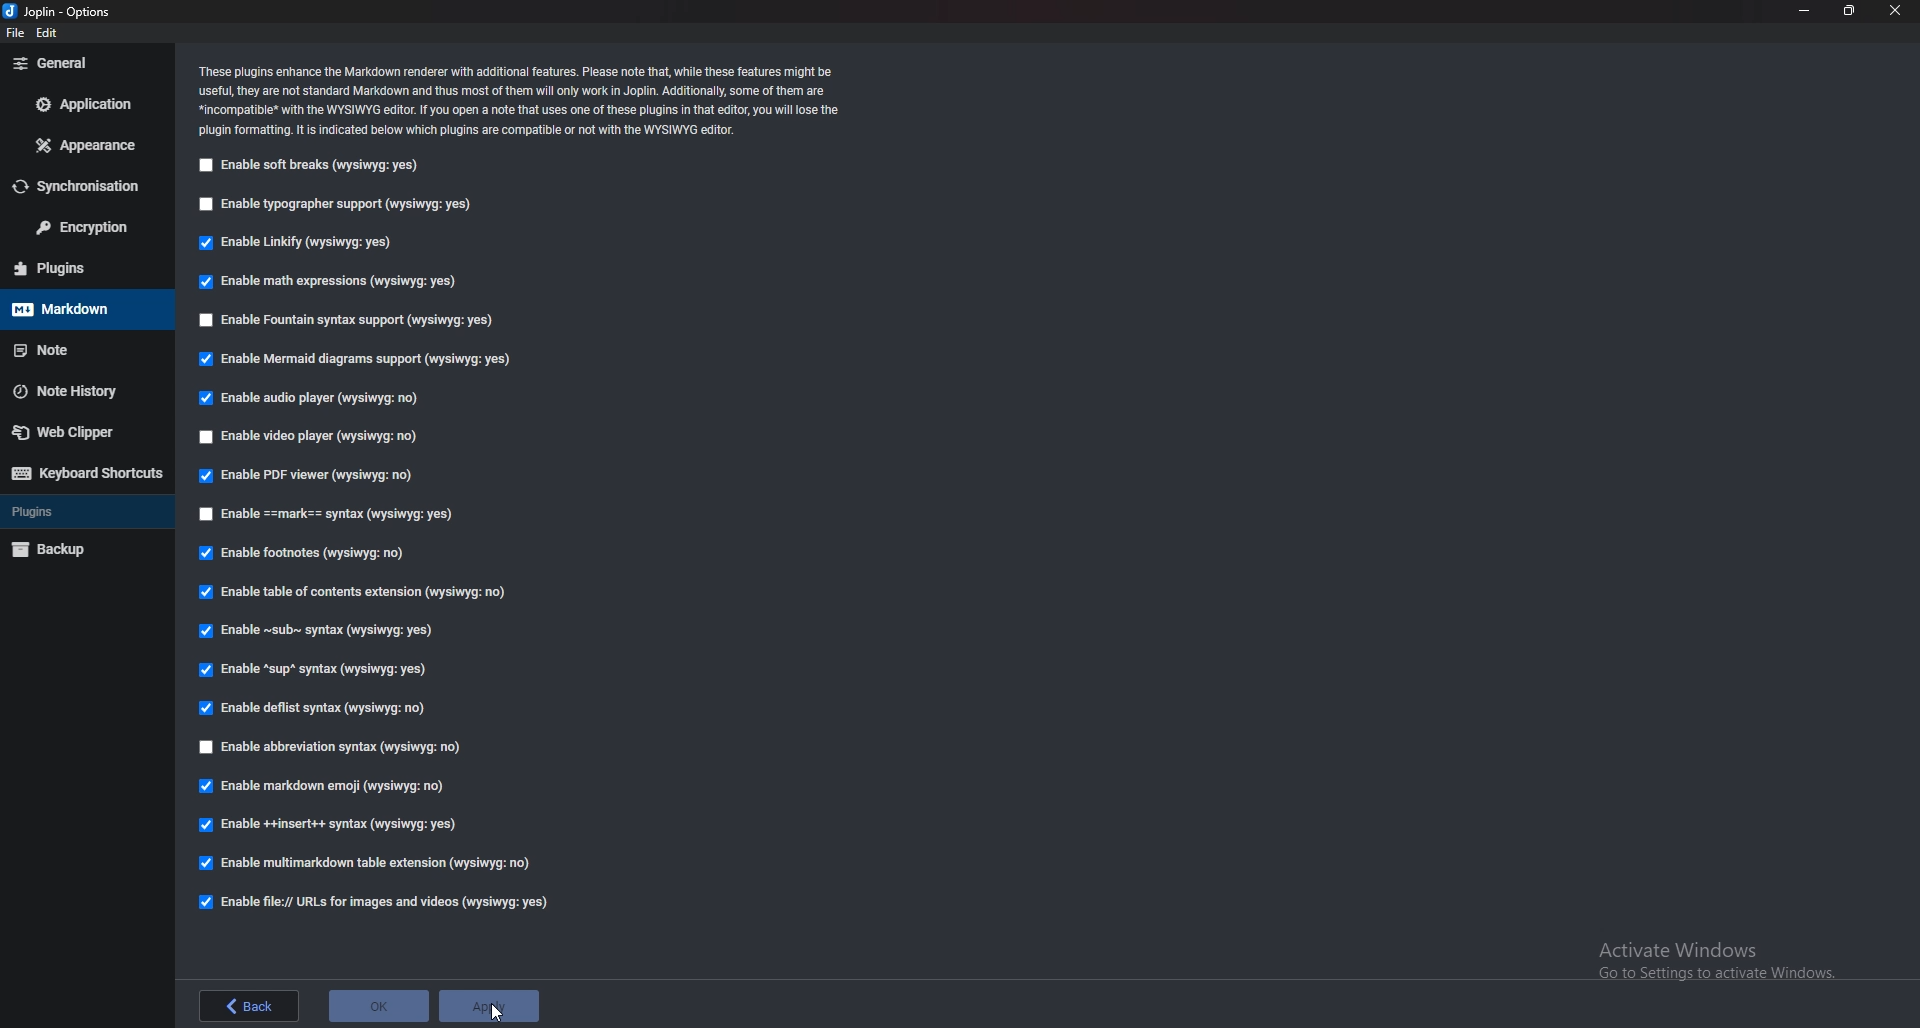 The height and width of the screenshot is (1028, 1920). I want to click on Plugins, so click(72, 512).